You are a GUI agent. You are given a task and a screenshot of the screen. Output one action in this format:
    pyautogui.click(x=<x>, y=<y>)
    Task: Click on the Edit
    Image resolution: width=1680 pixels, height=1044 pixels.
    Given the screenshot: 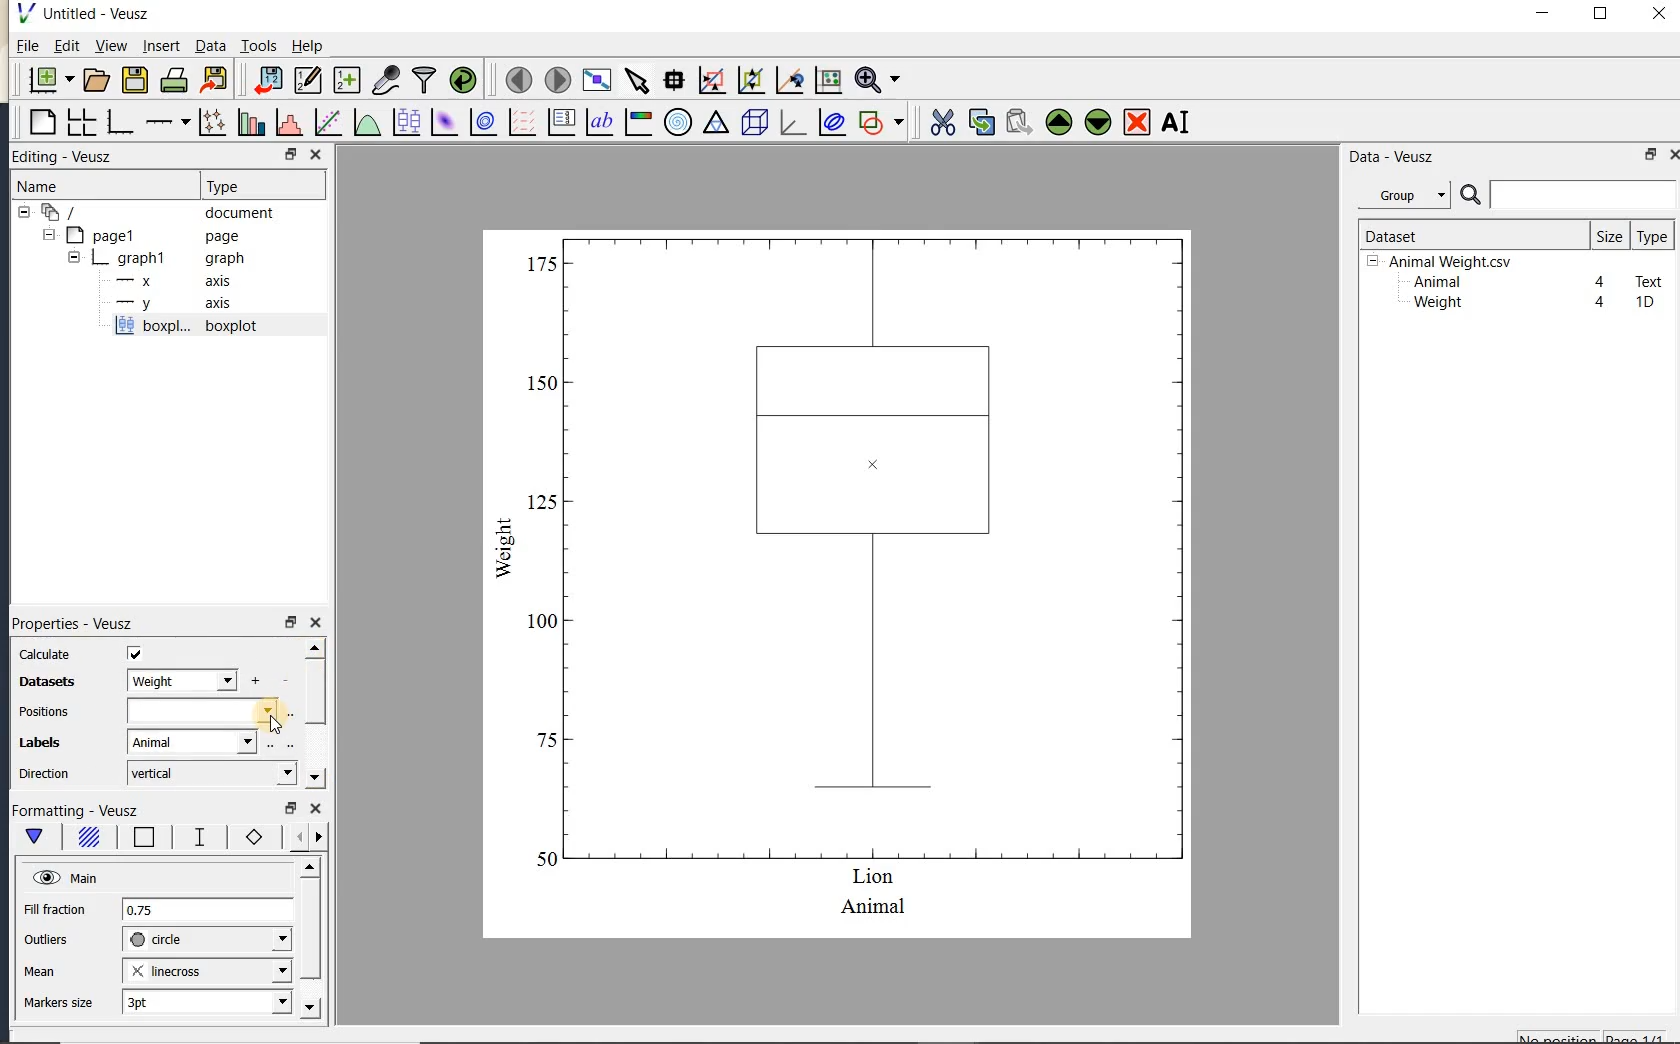 What is the action you would take?
    pyautogui.click(x=63, y=48)
    